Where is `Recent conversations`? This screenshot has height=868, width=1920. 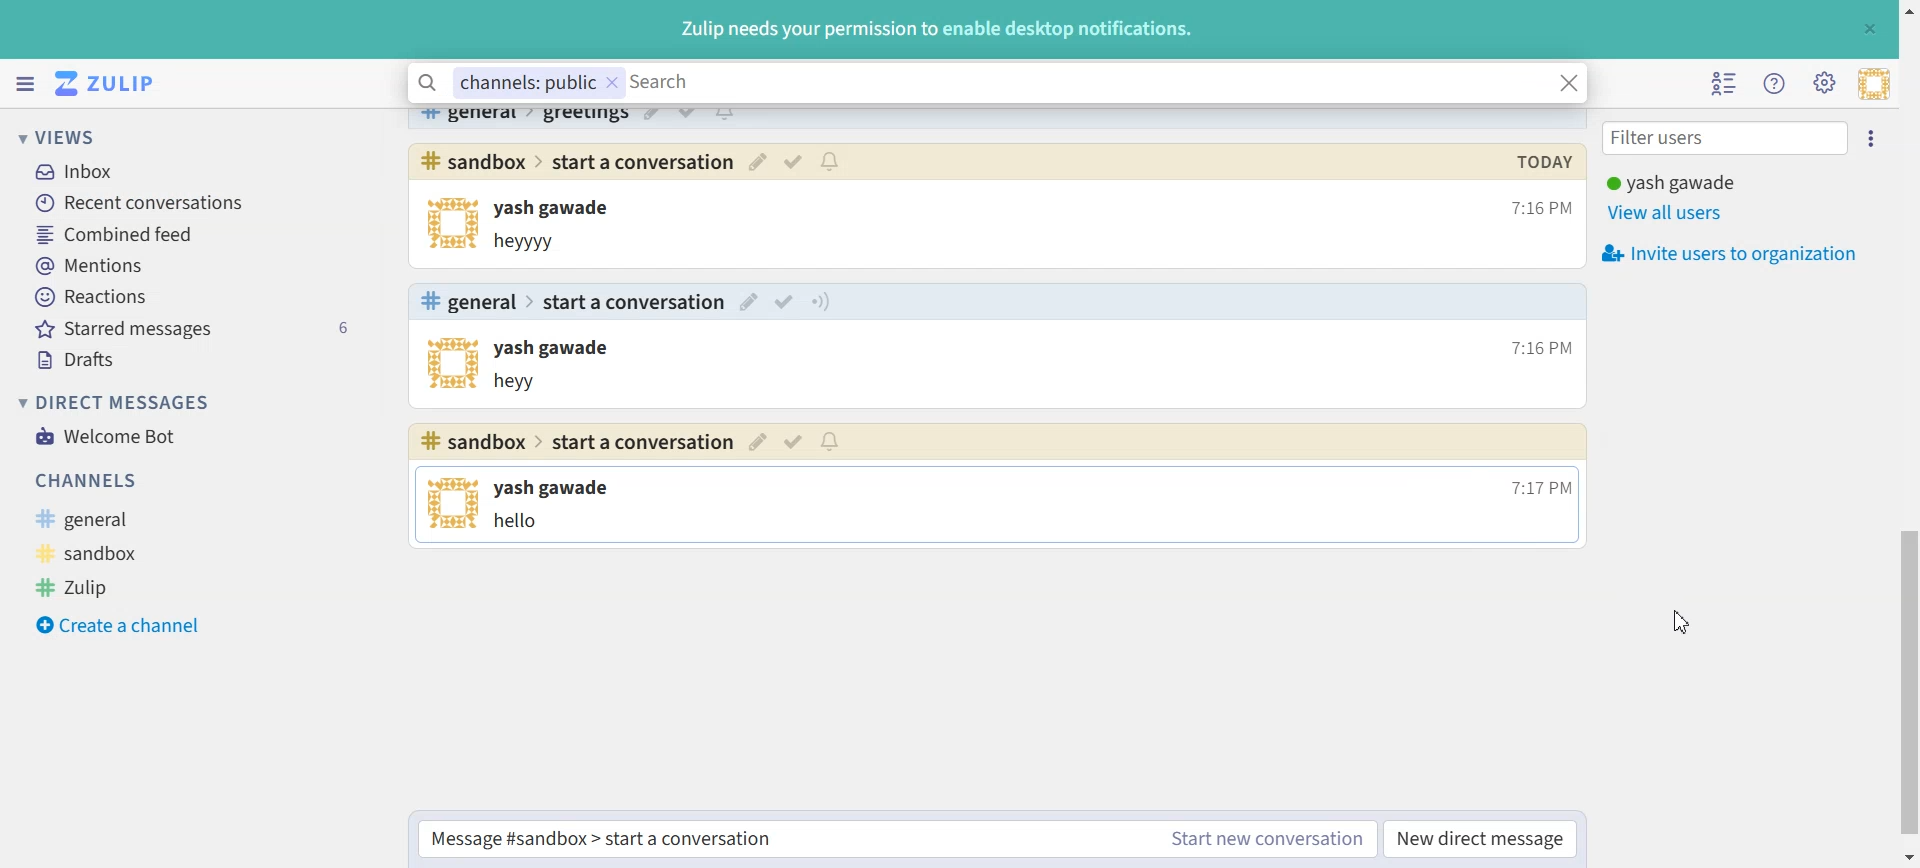 Recent conversations is located at coordinates (199, 203).